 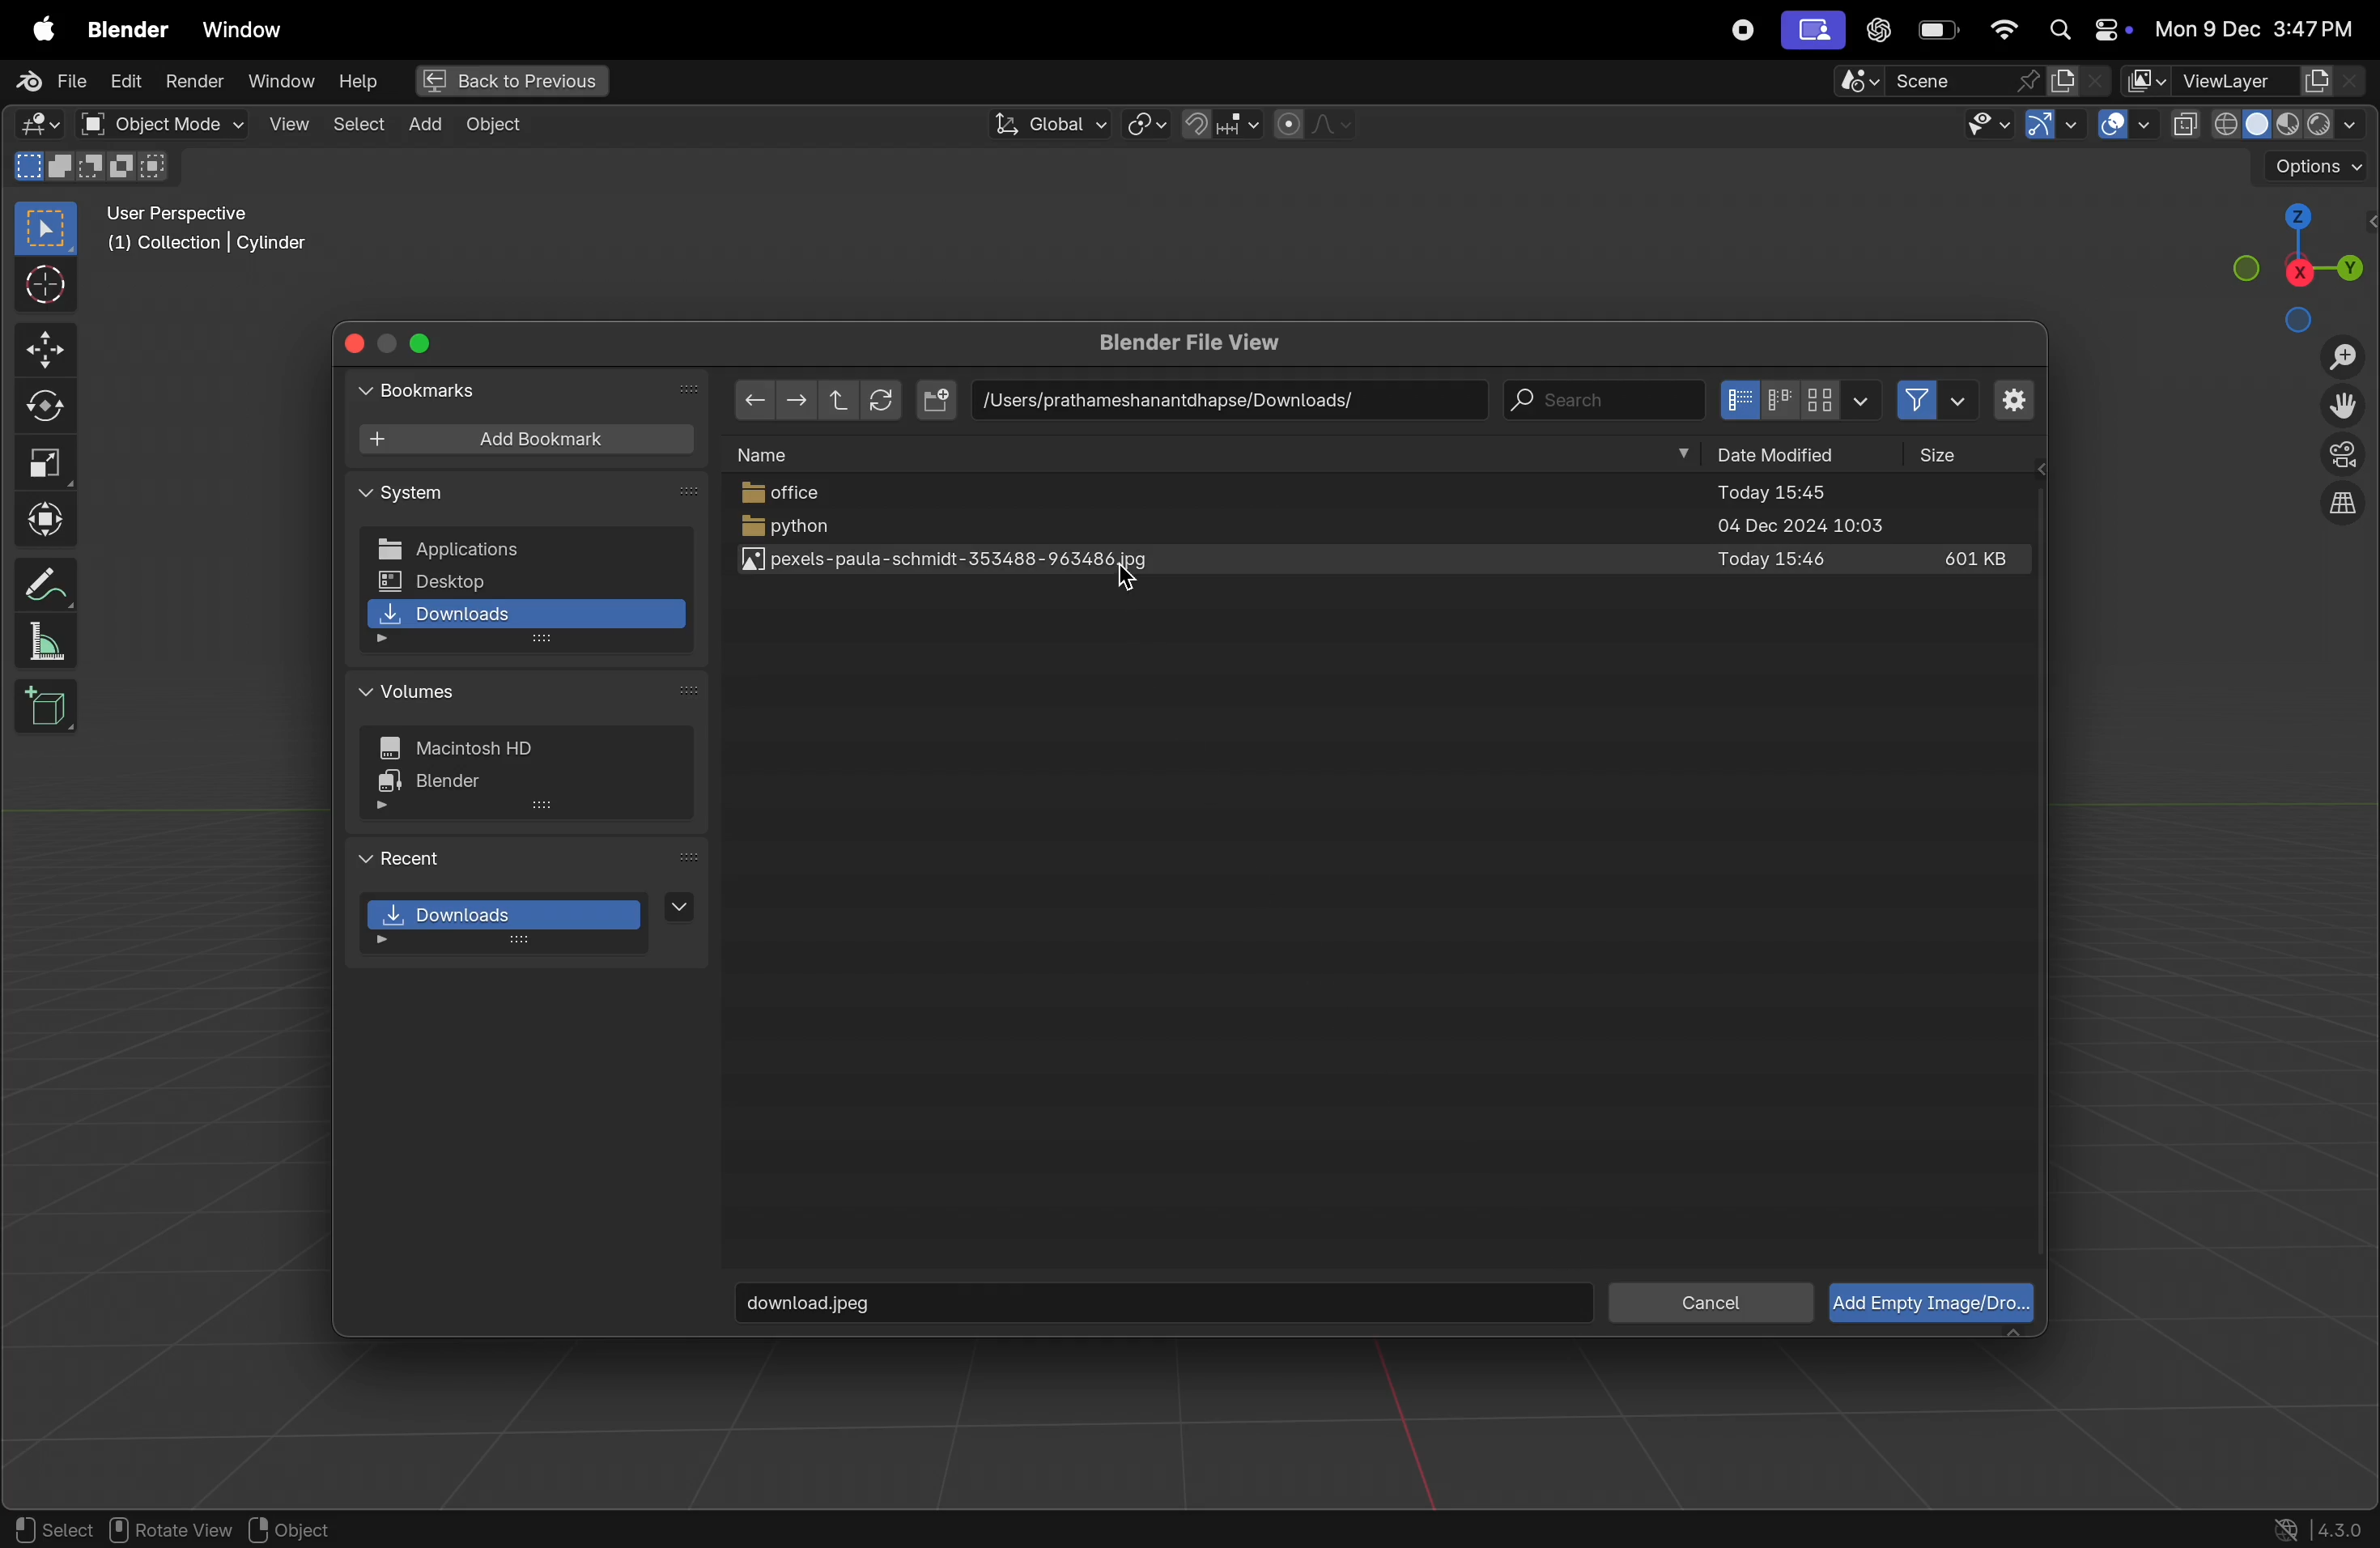 I want to click on show gimzo, so click(x=2055, y=128).